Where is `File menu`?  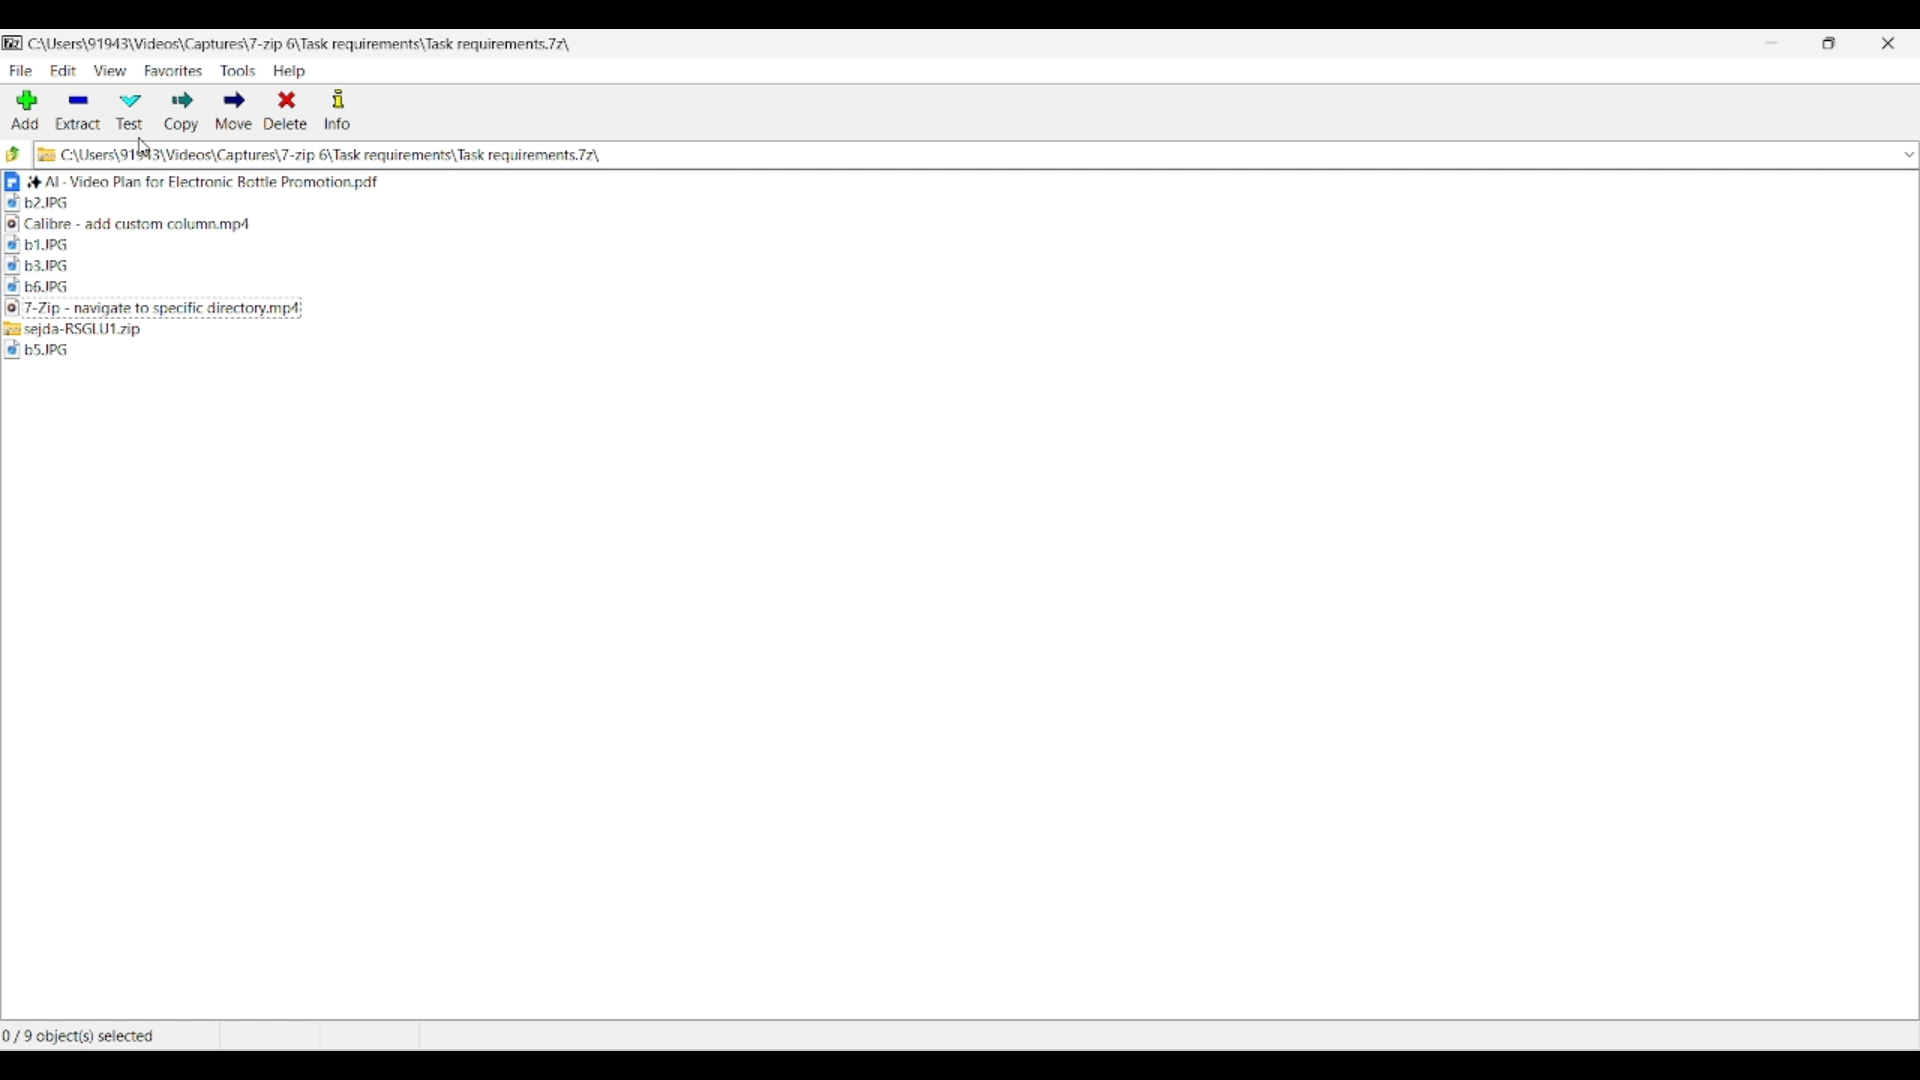 File menu is located at coordinates (21, 71).